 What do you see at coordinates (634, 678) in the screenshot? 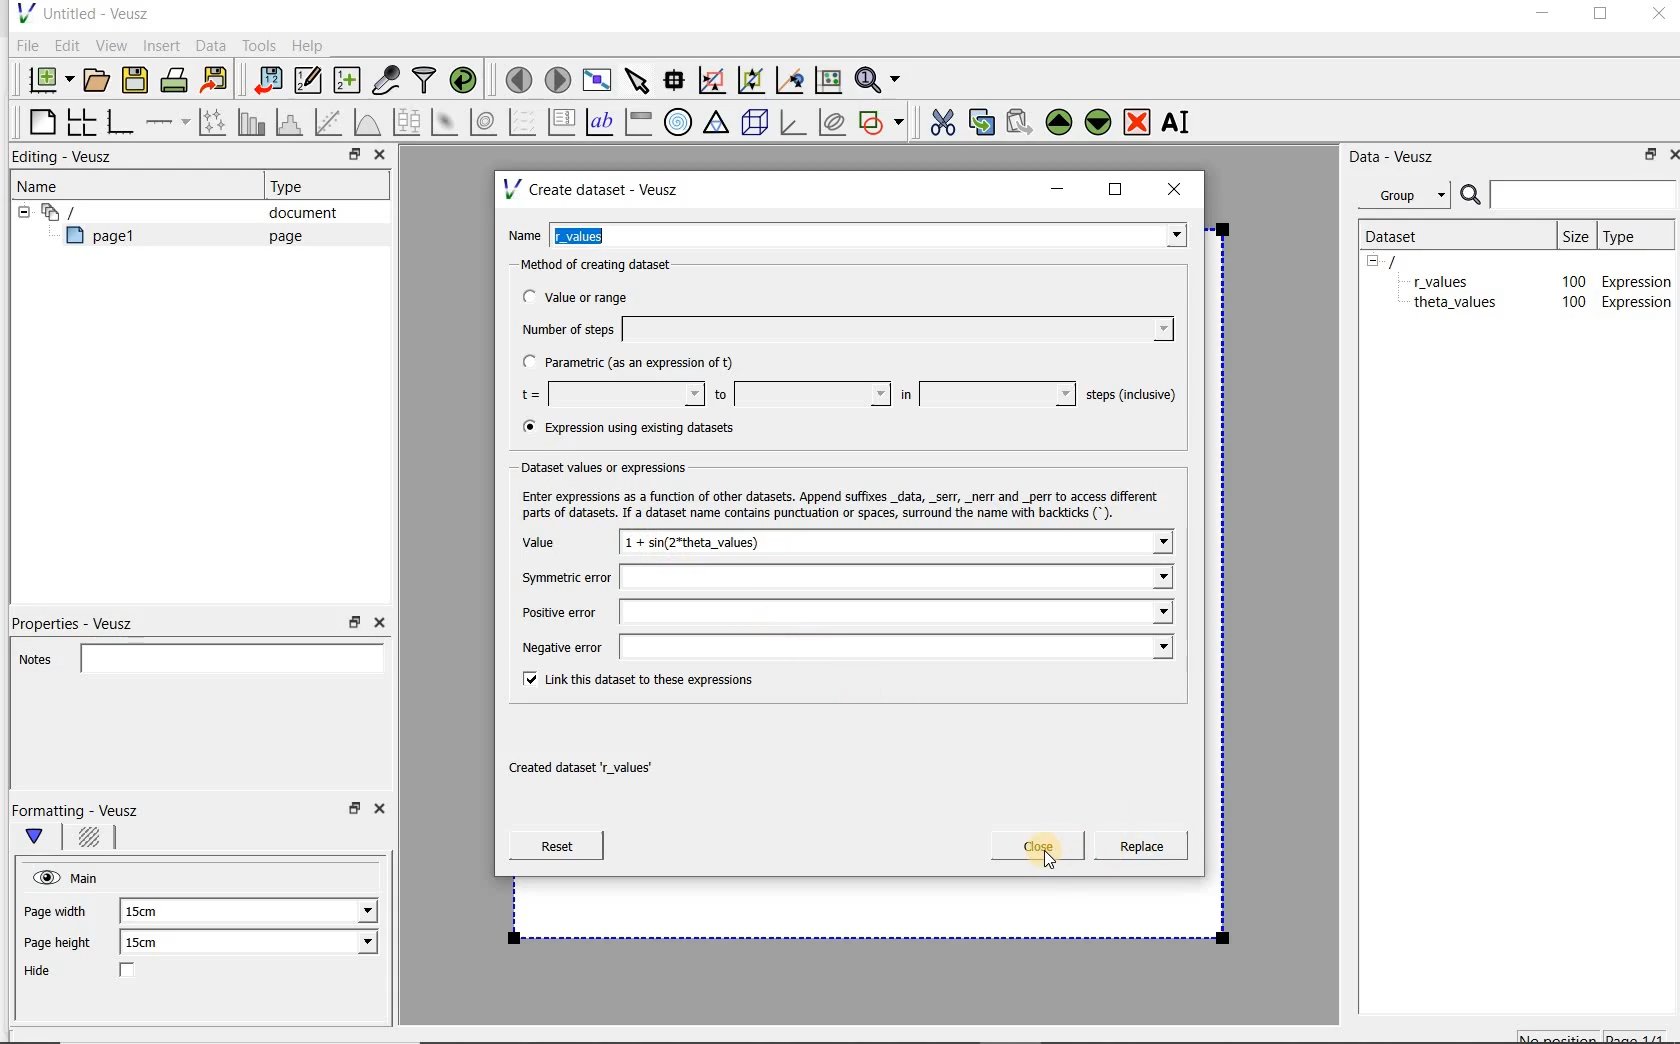
I see `Link this dataset to these expressions` at bounding box center [634, 678].